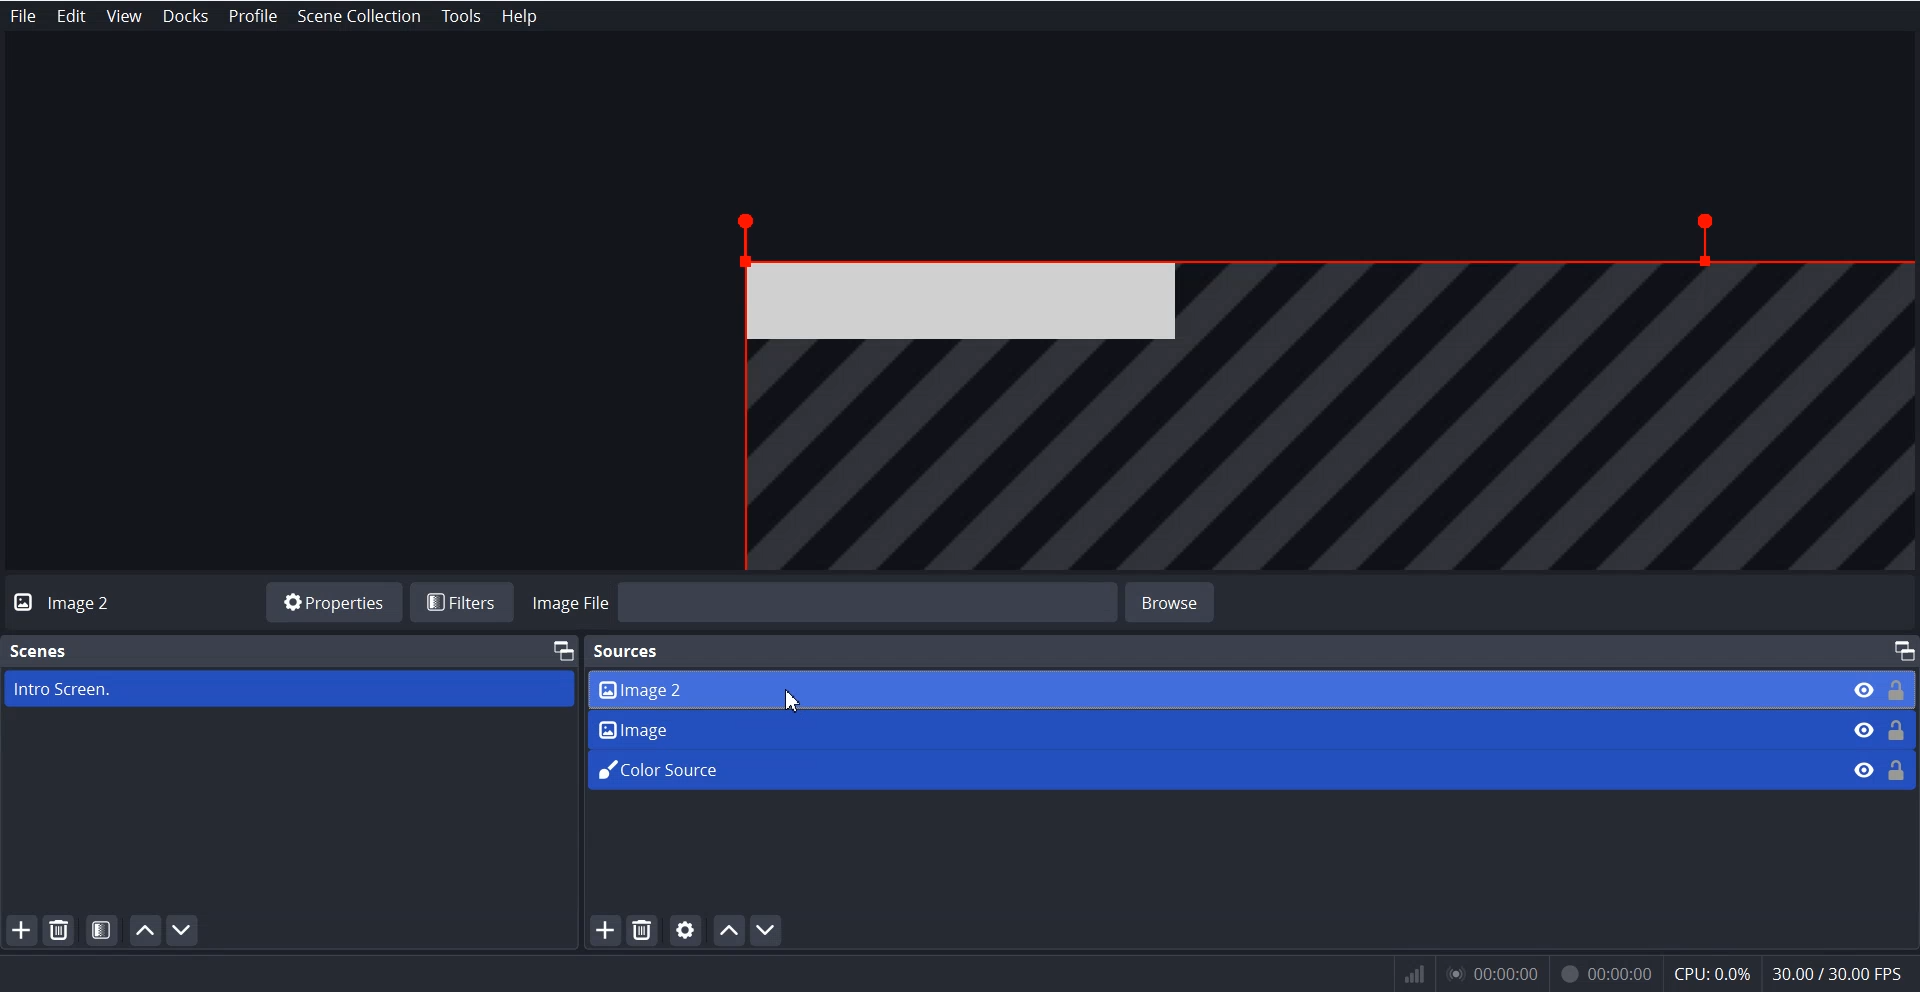 Image resolution: width=1920 pixels, height=992 pixels. I want to click on Intro Screen, so click(289, 689).